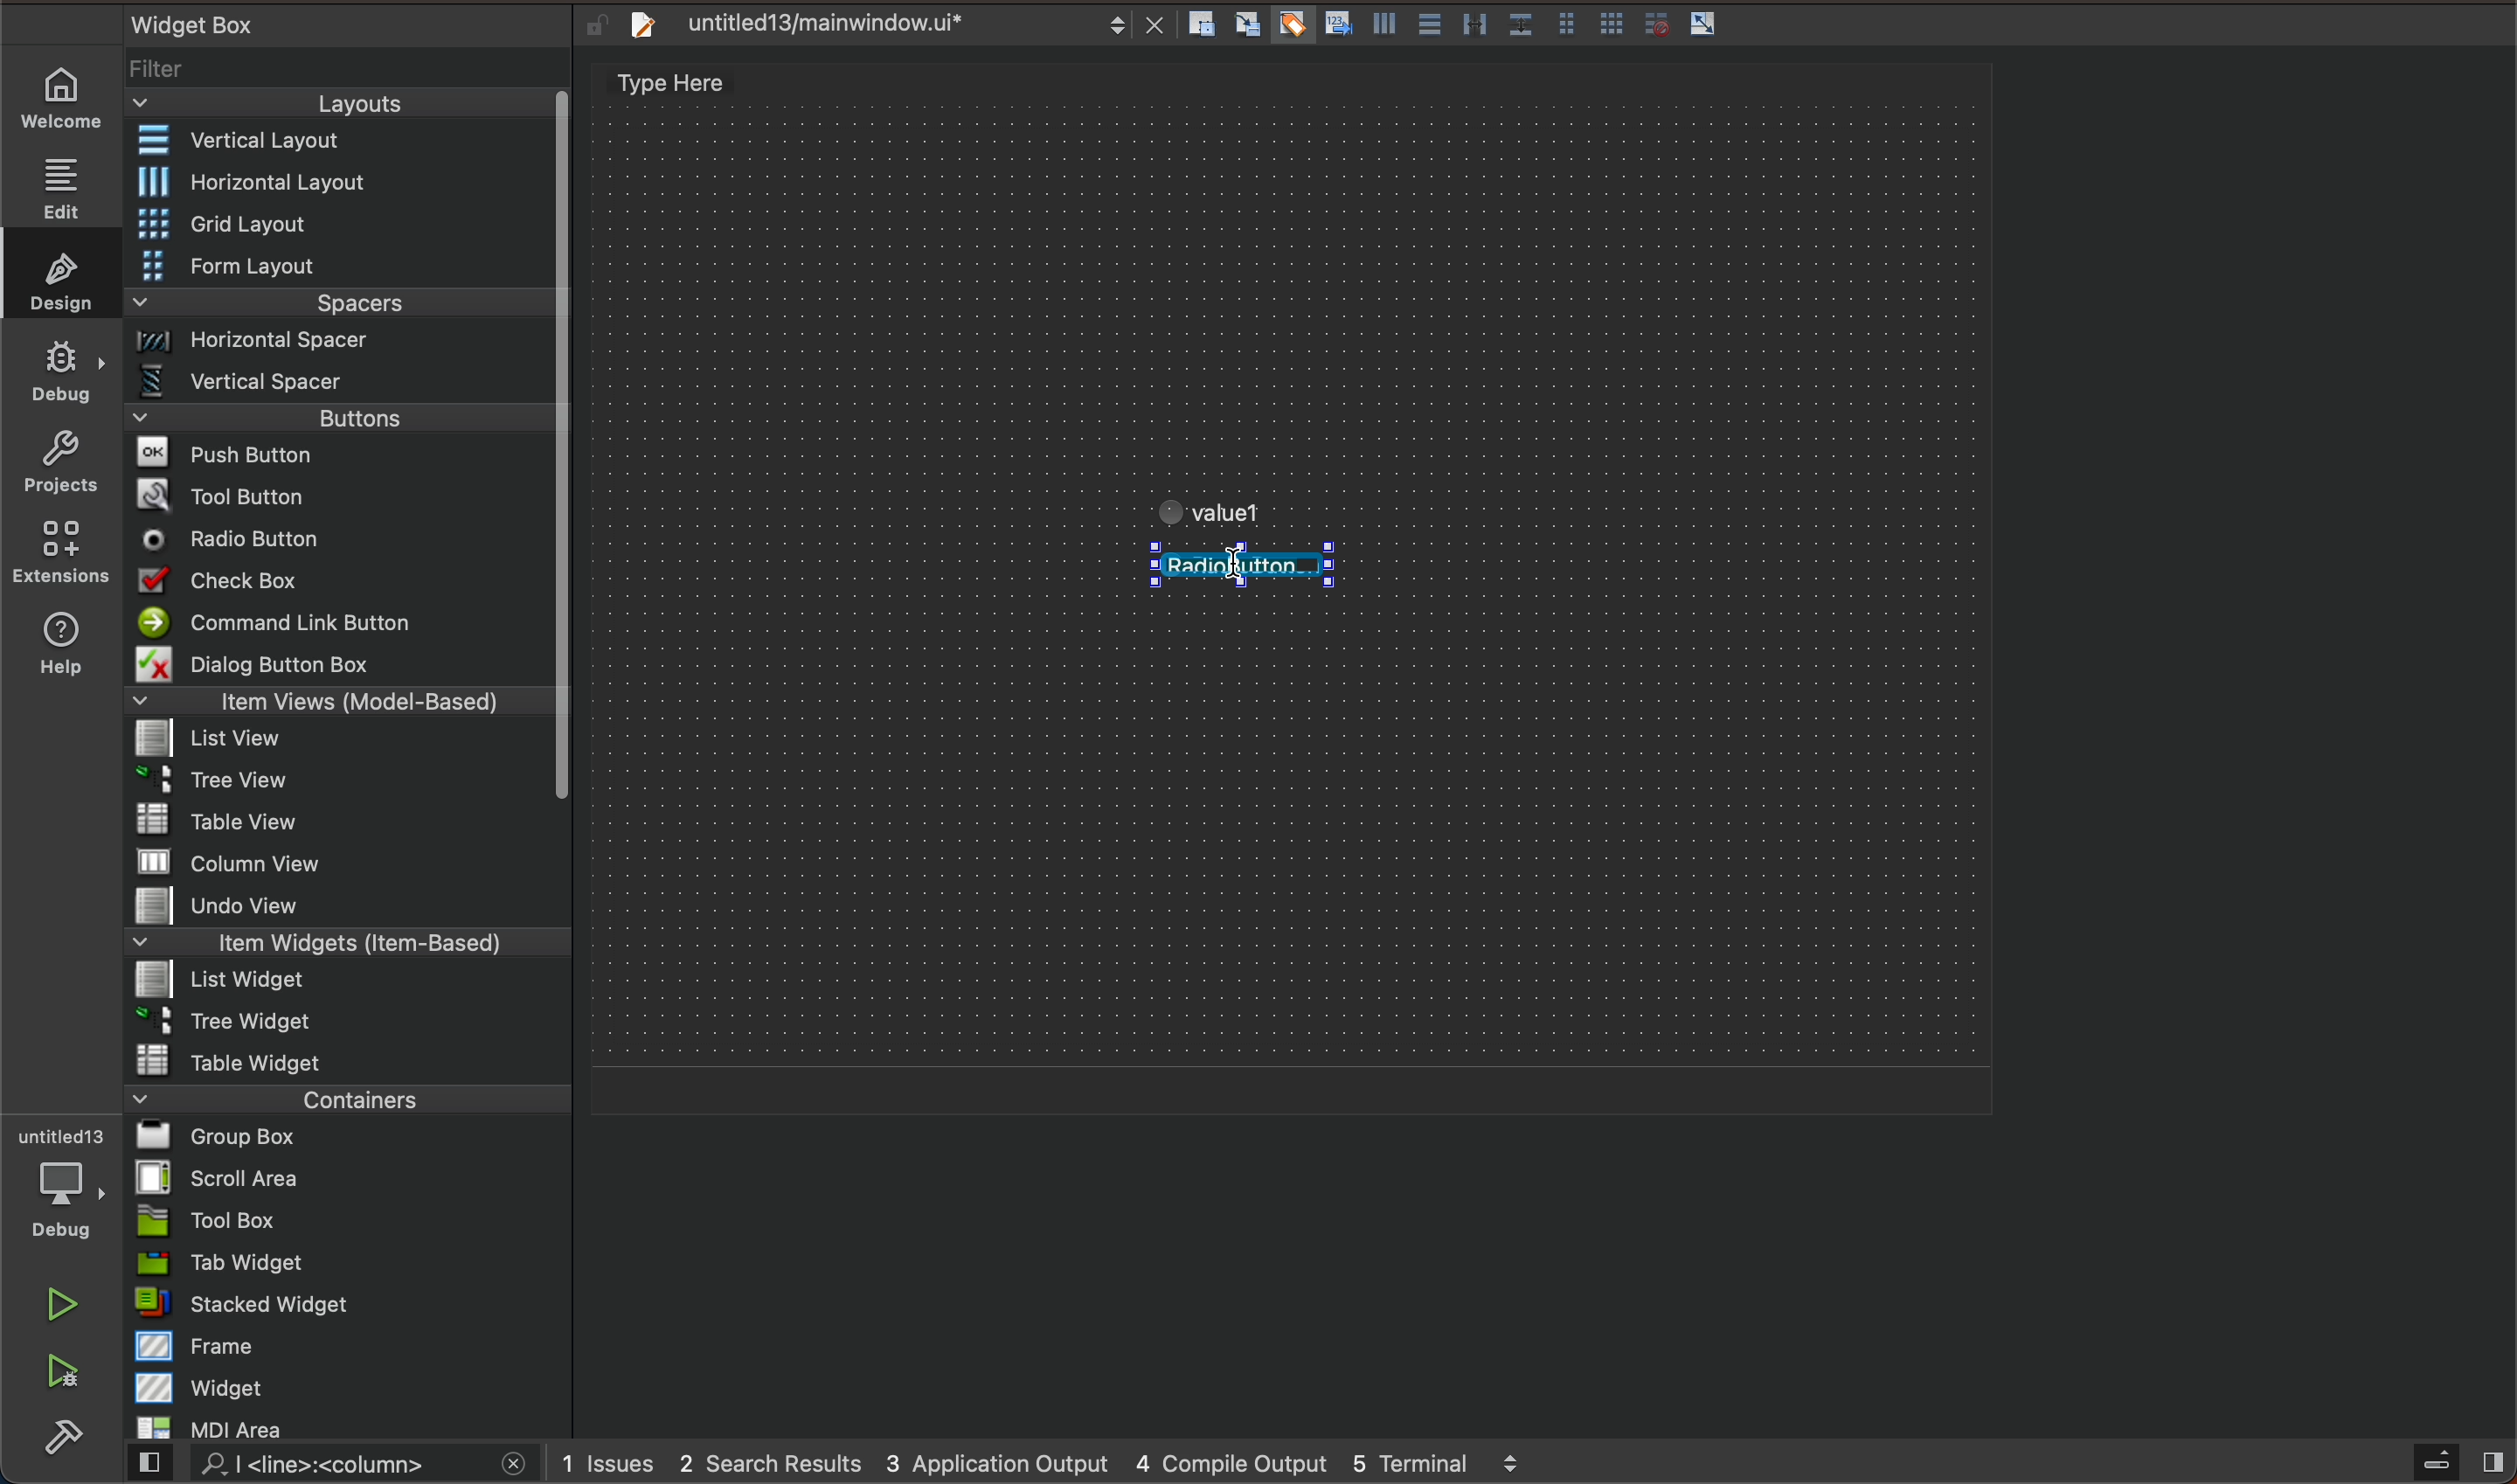 The width and height of the screenshot is (2517, 1484). I want to click on tool button, so click(343, 495).